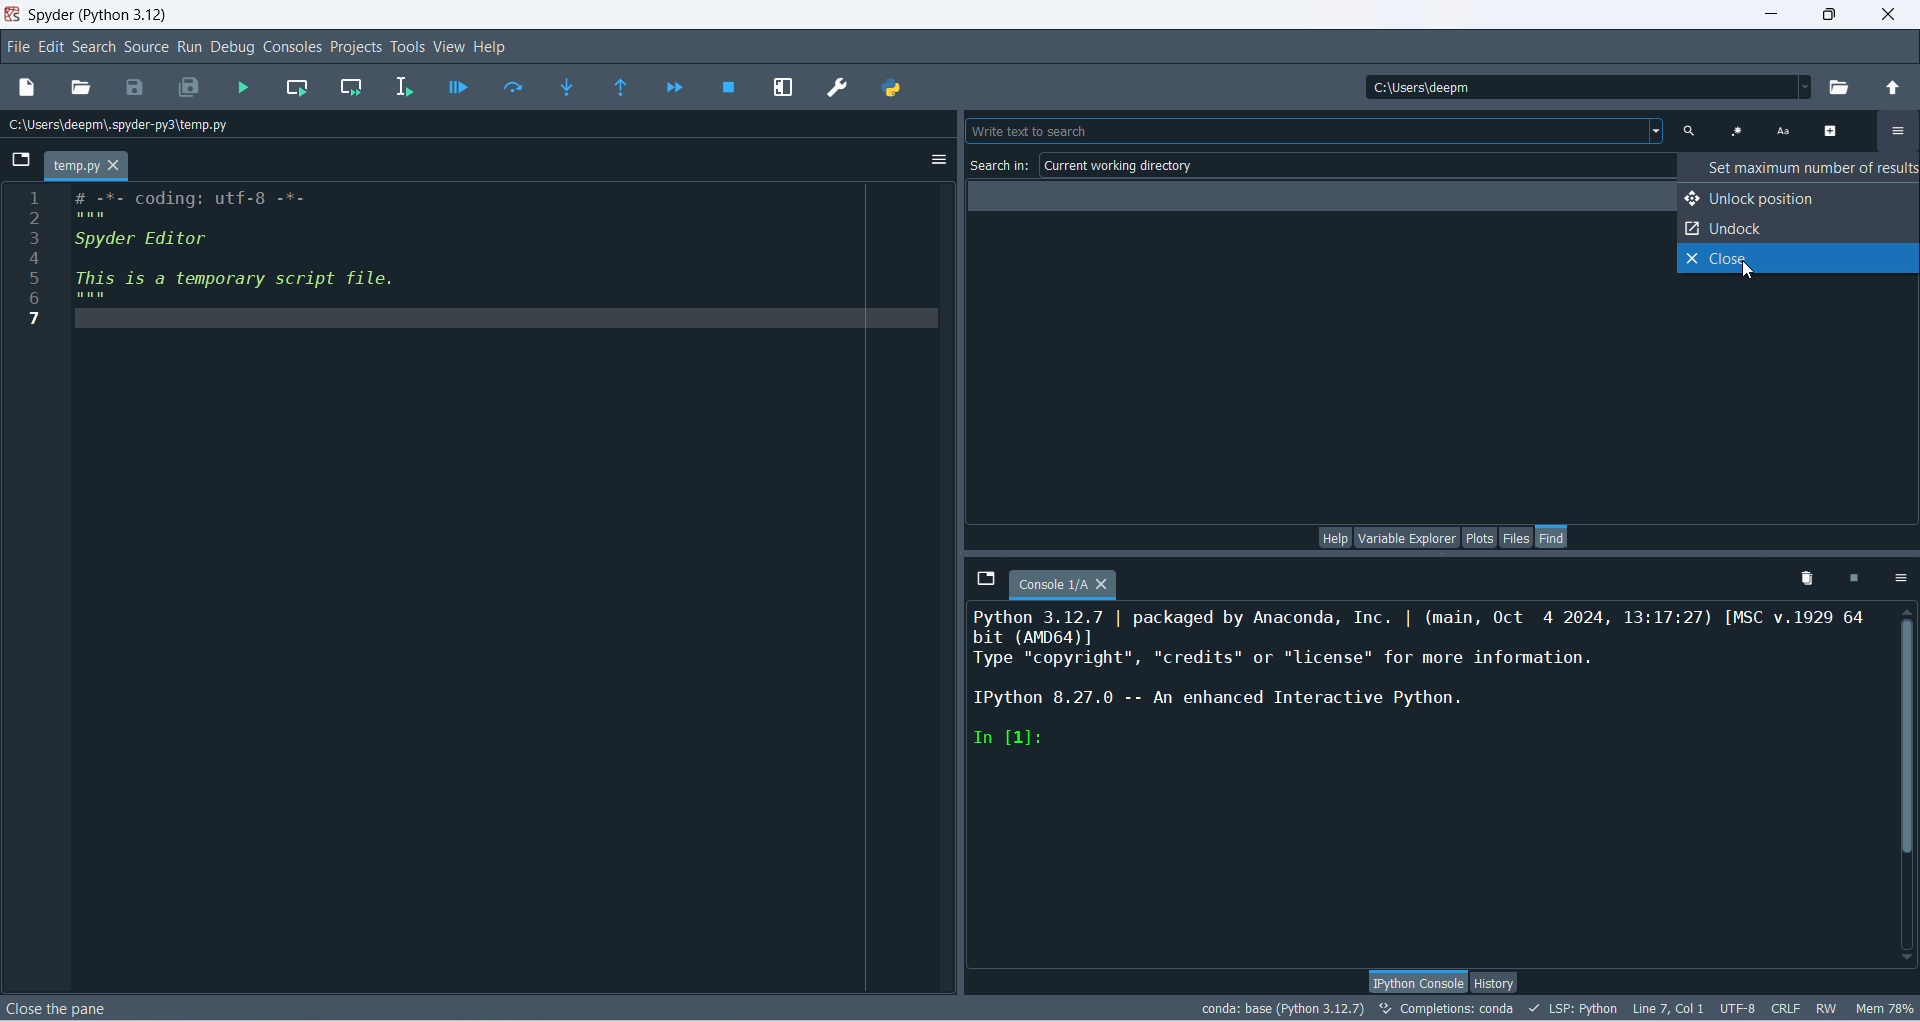 The width and height of the screenshot is (1920, 1022). What do you see at coordinates (1852, 581) in the screenshot?
I see `interrupt kernel` at bounding box center [1852, 581].